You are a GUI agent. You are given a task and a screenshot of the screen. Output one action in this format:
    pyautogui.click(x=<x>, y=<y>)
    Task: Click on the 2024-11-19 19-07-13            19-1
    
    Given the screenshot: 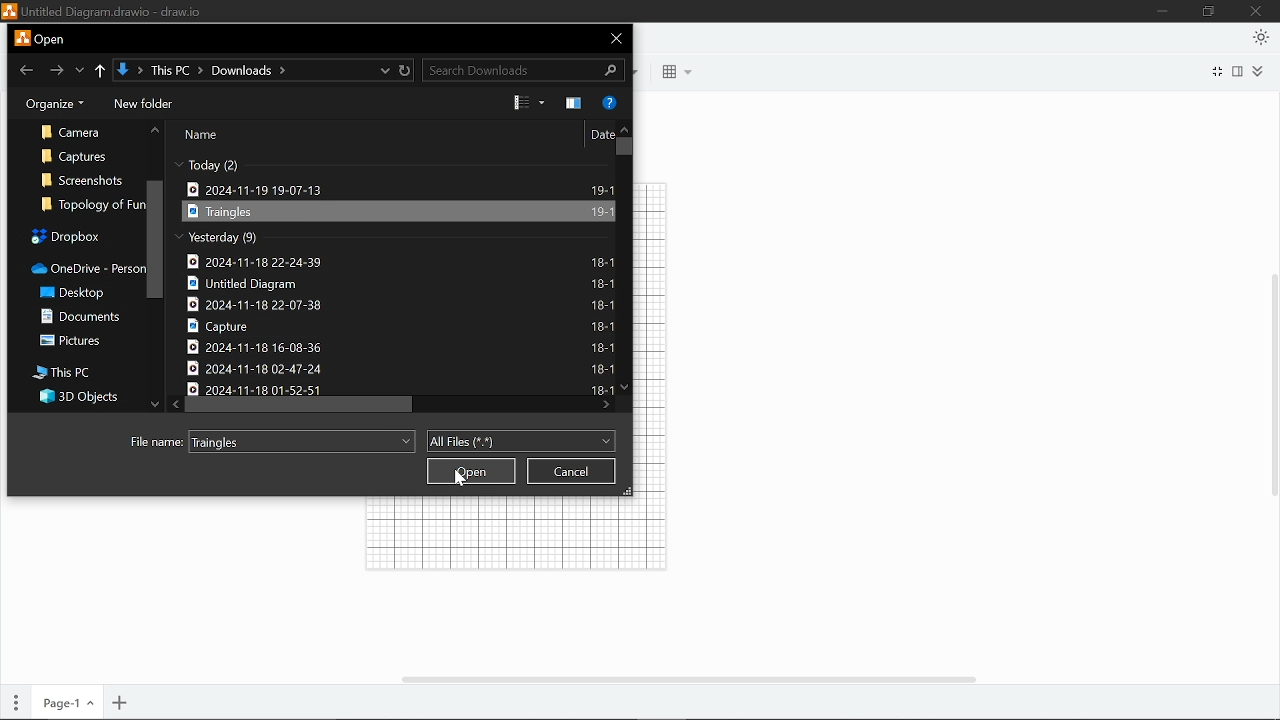 What is the action you would take?
    pyautogui.click(x=399, y=186)
    